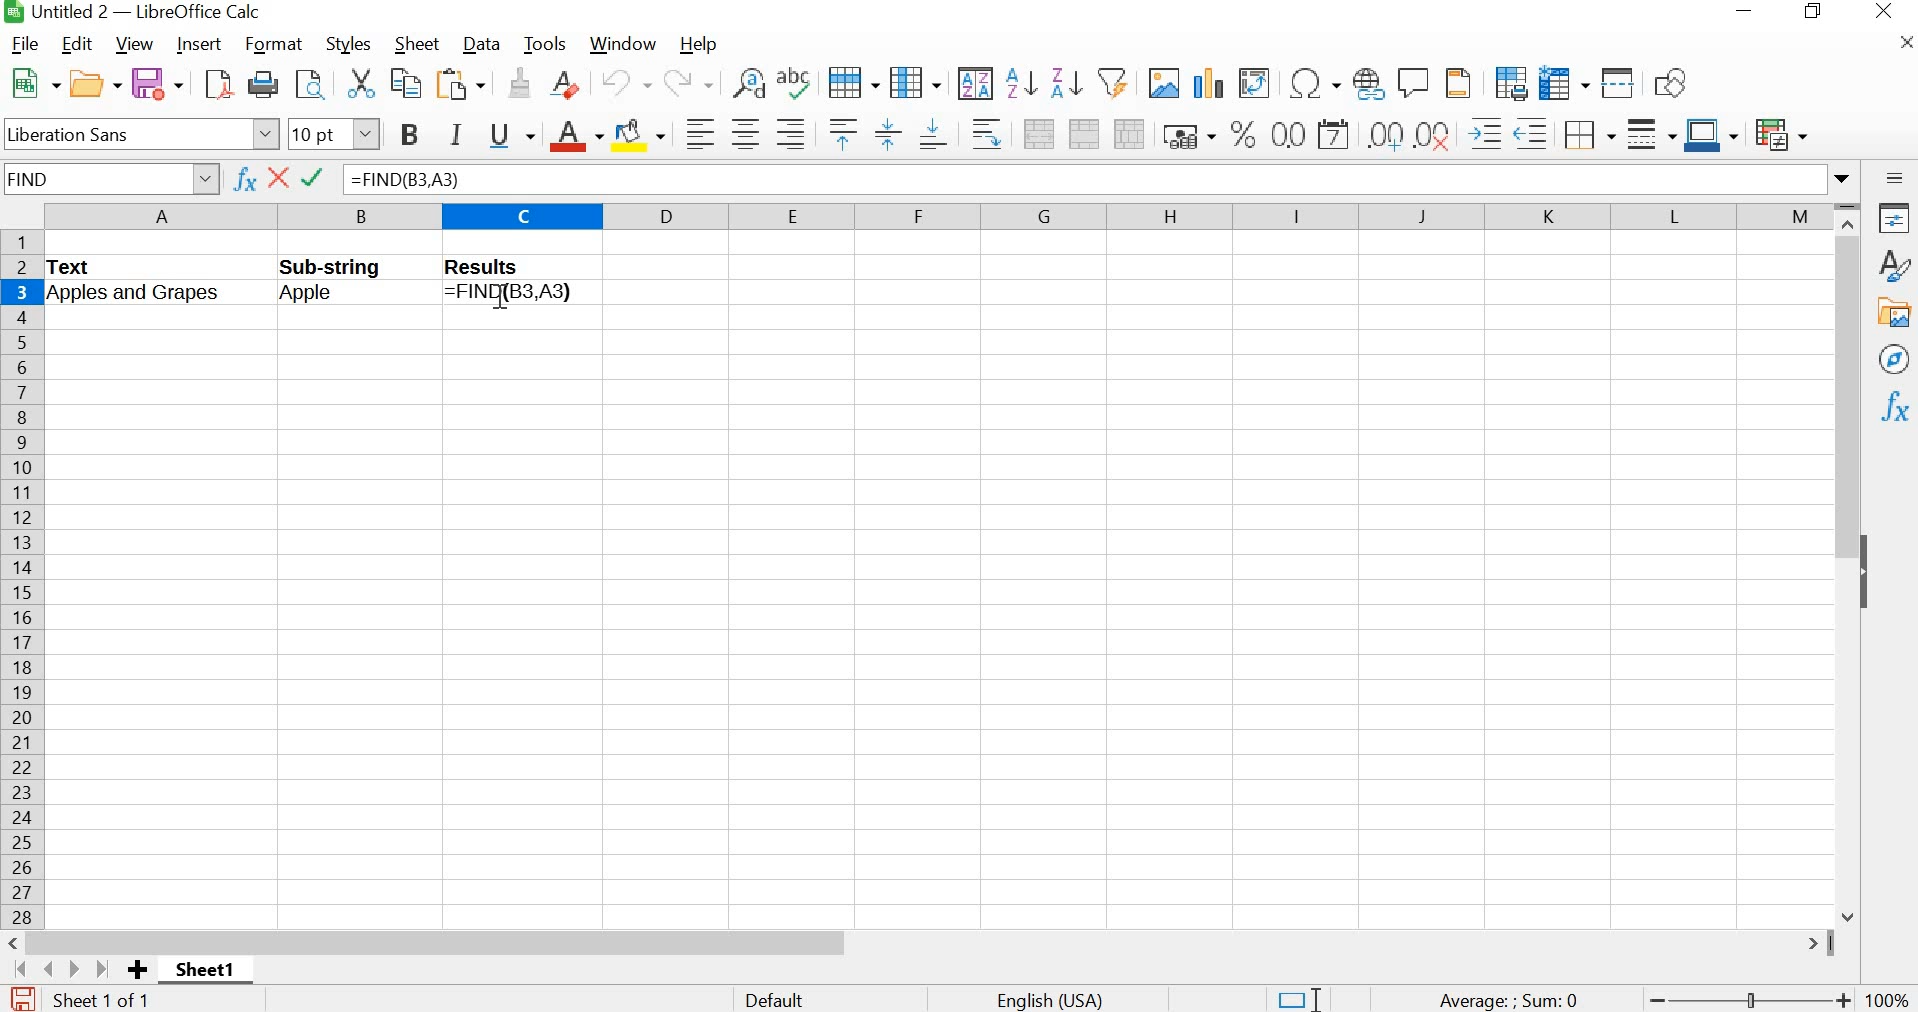 This screenshot has height=1012, width=1918. Describe the element at coordinates (792, 134) in the screenshot. I see `align right` at that location.